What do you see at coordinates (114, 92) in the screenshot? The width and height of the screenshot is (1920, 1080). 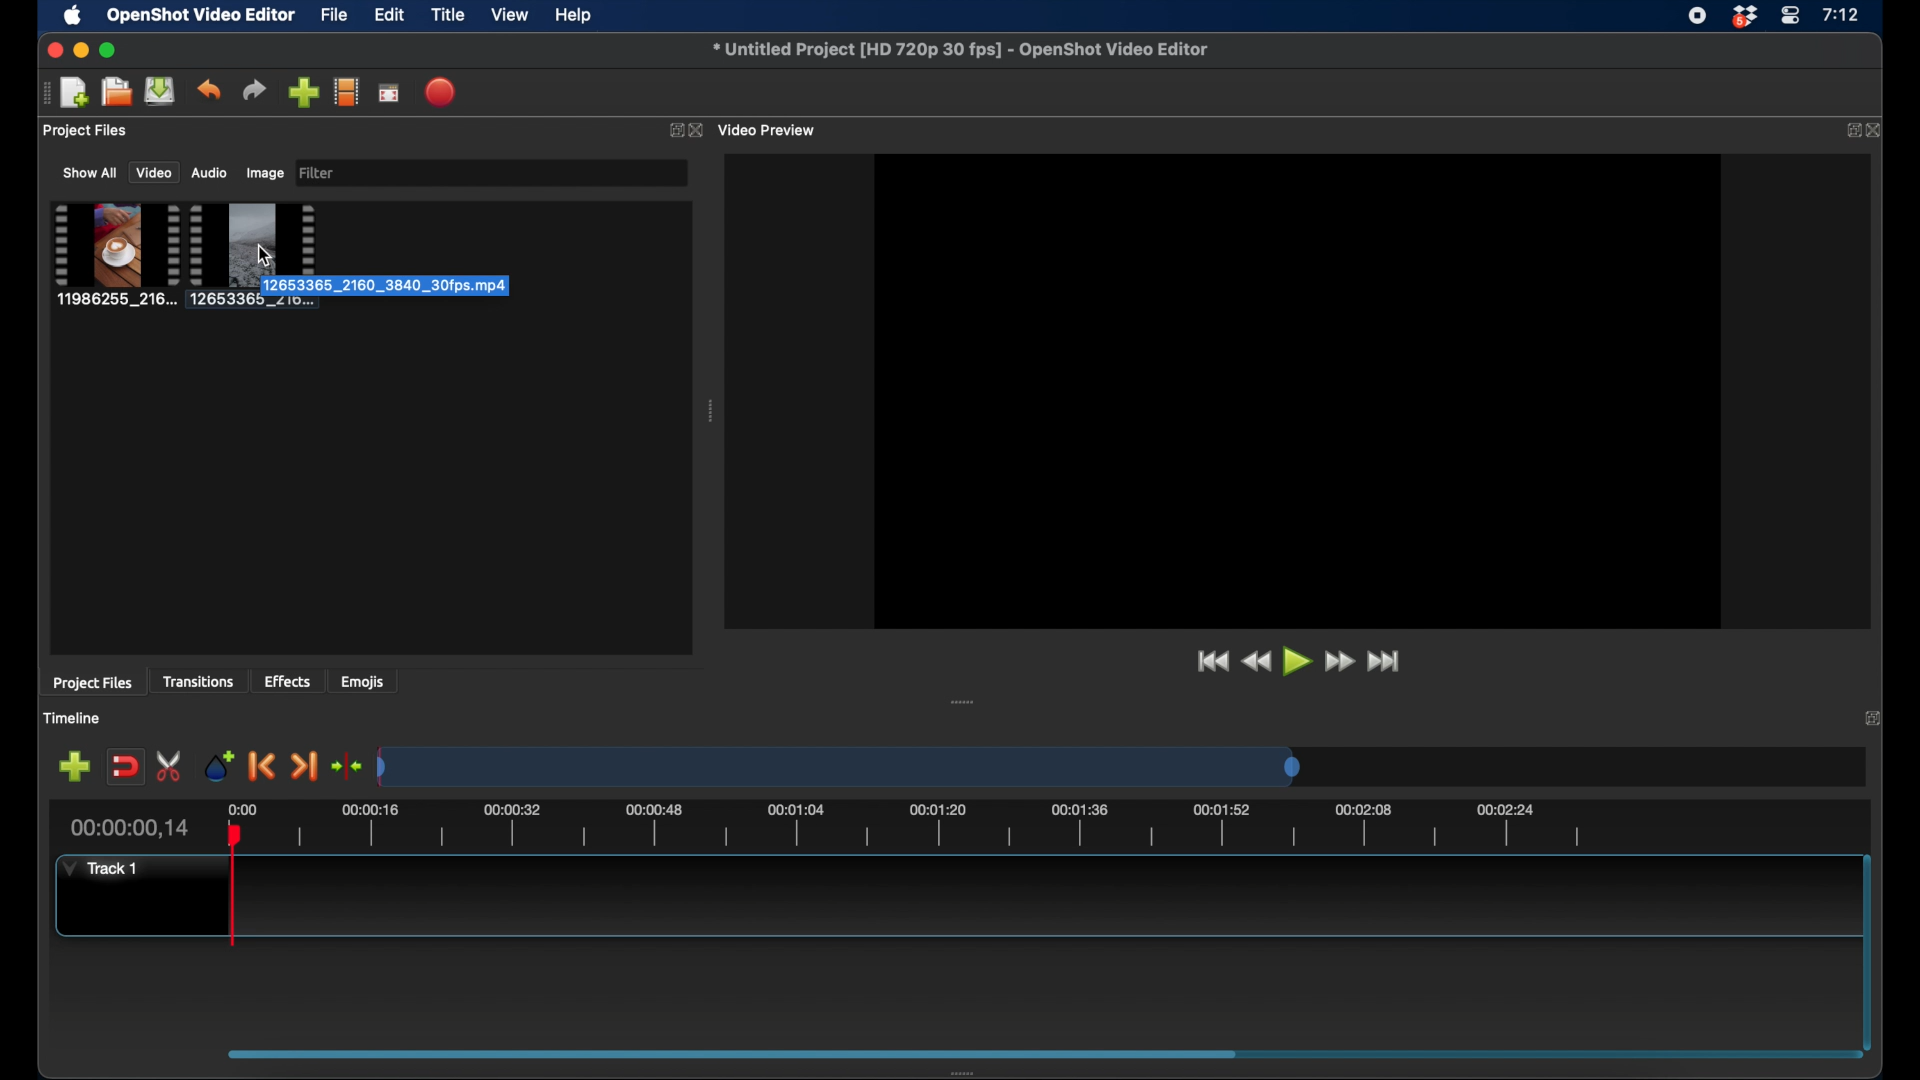 I see `open project` at bounding box center [114, 92].